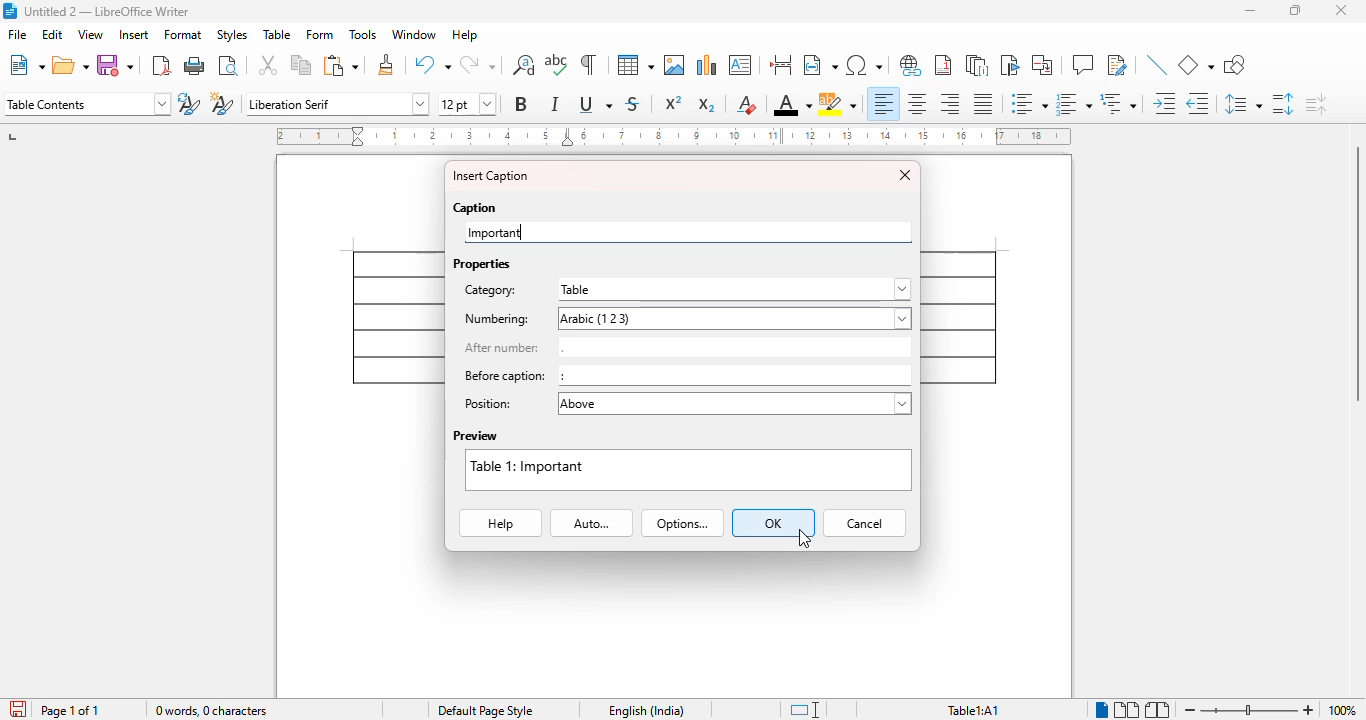 The height and width of the screenshot is (720, 1366). What do you see at coordinates (432, 64) in the screenshot?
I see `undo` at bounding box center [432, 64].